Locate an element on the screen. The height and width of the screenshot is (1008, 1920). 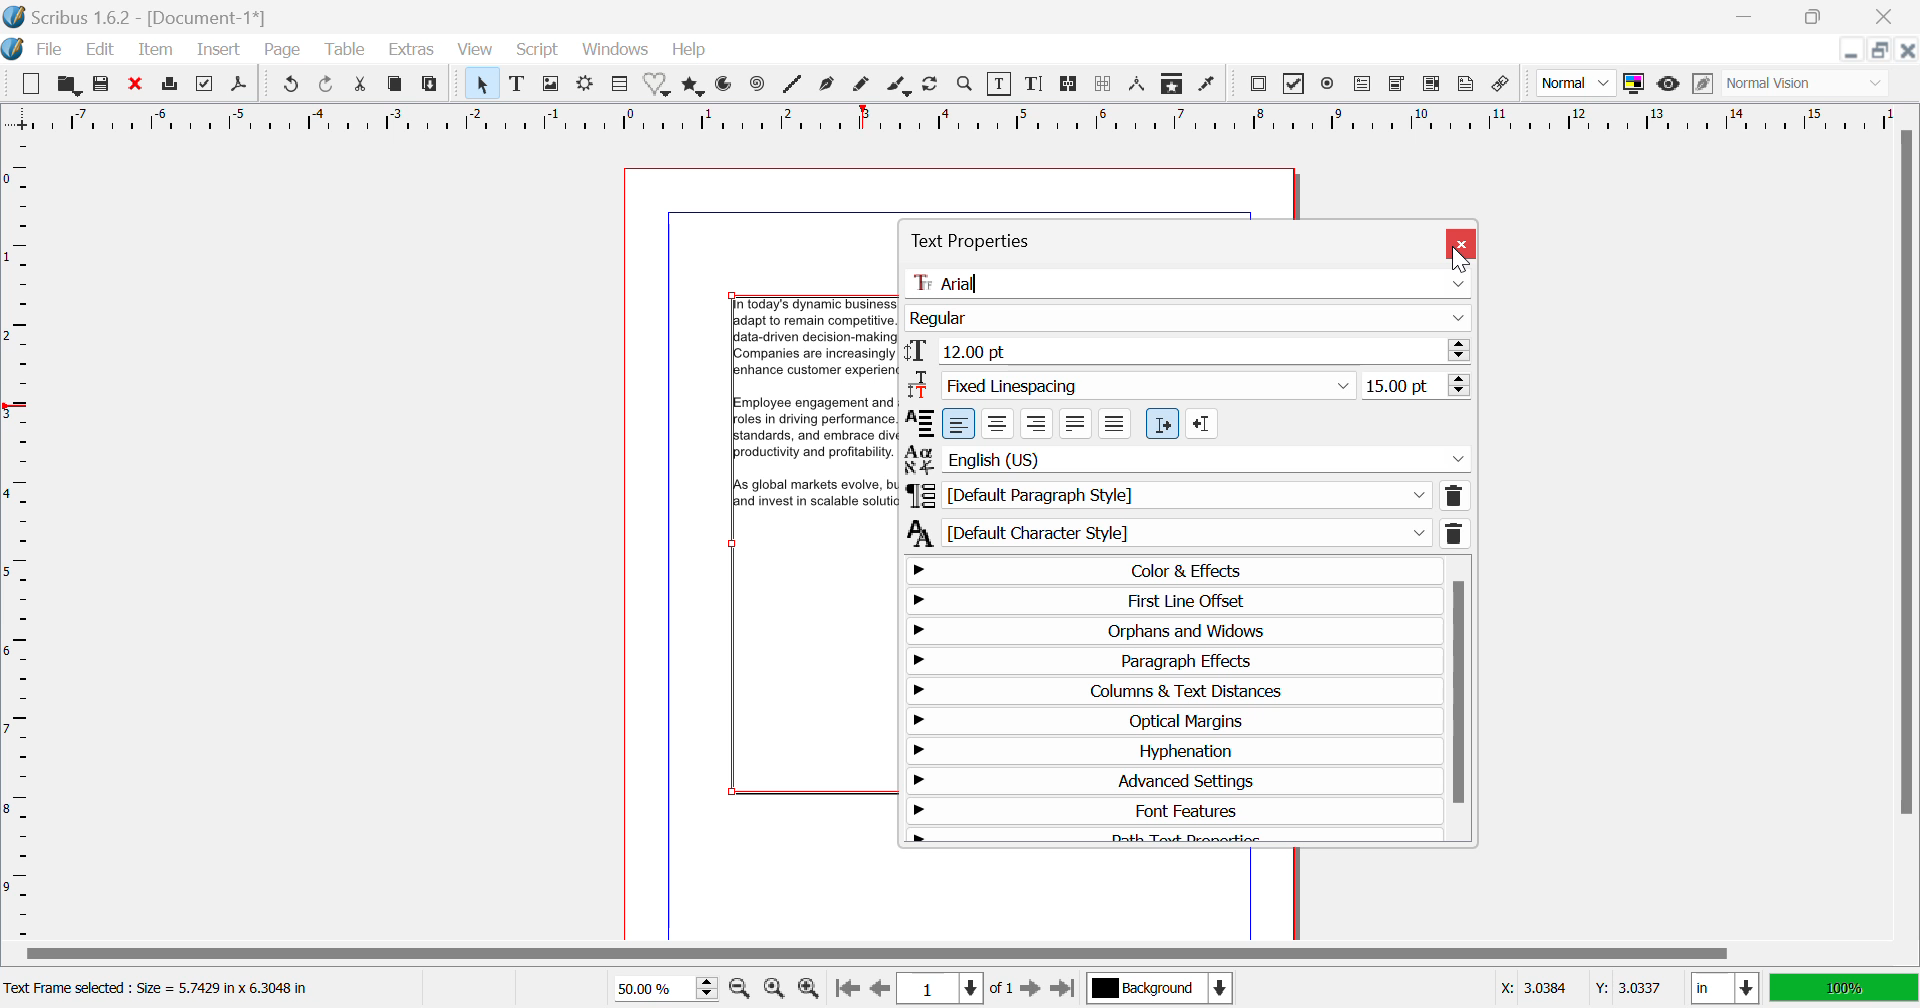
Save as Pdf is located at coordinates (240, 85).